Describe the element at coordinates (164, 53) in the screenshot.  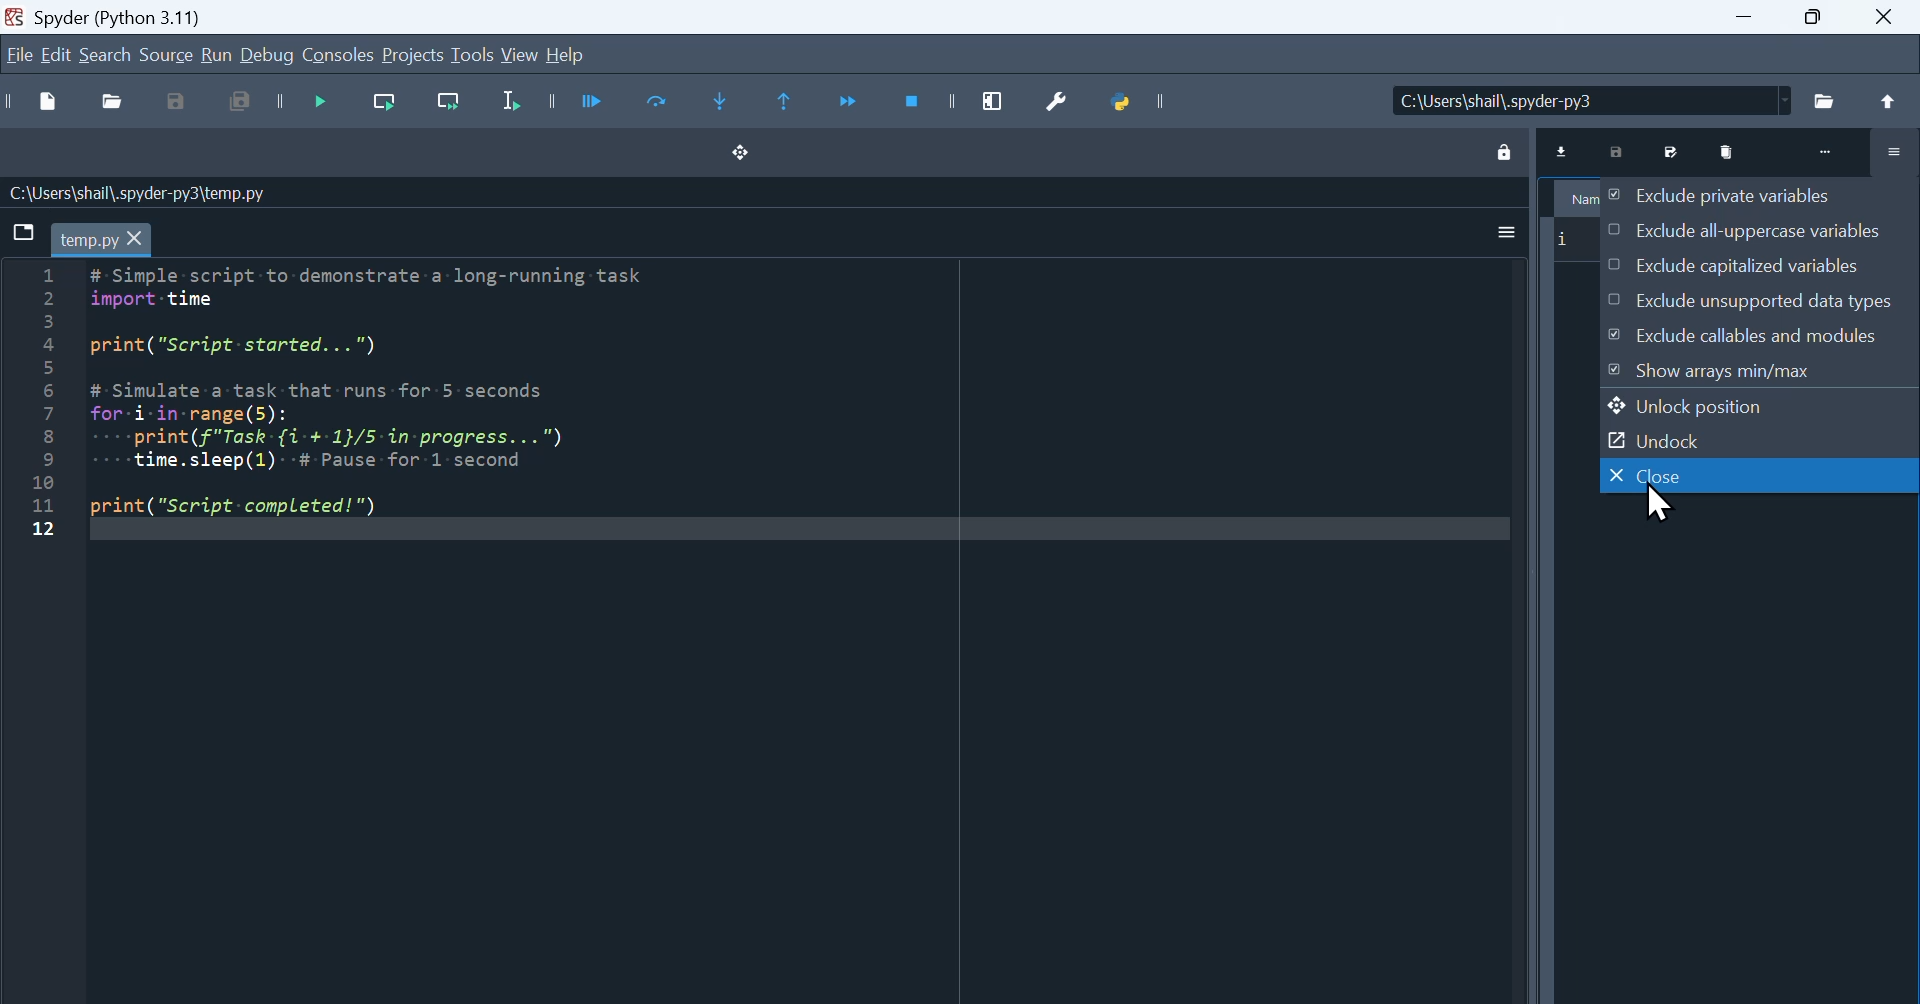
I see `Source` at that location.